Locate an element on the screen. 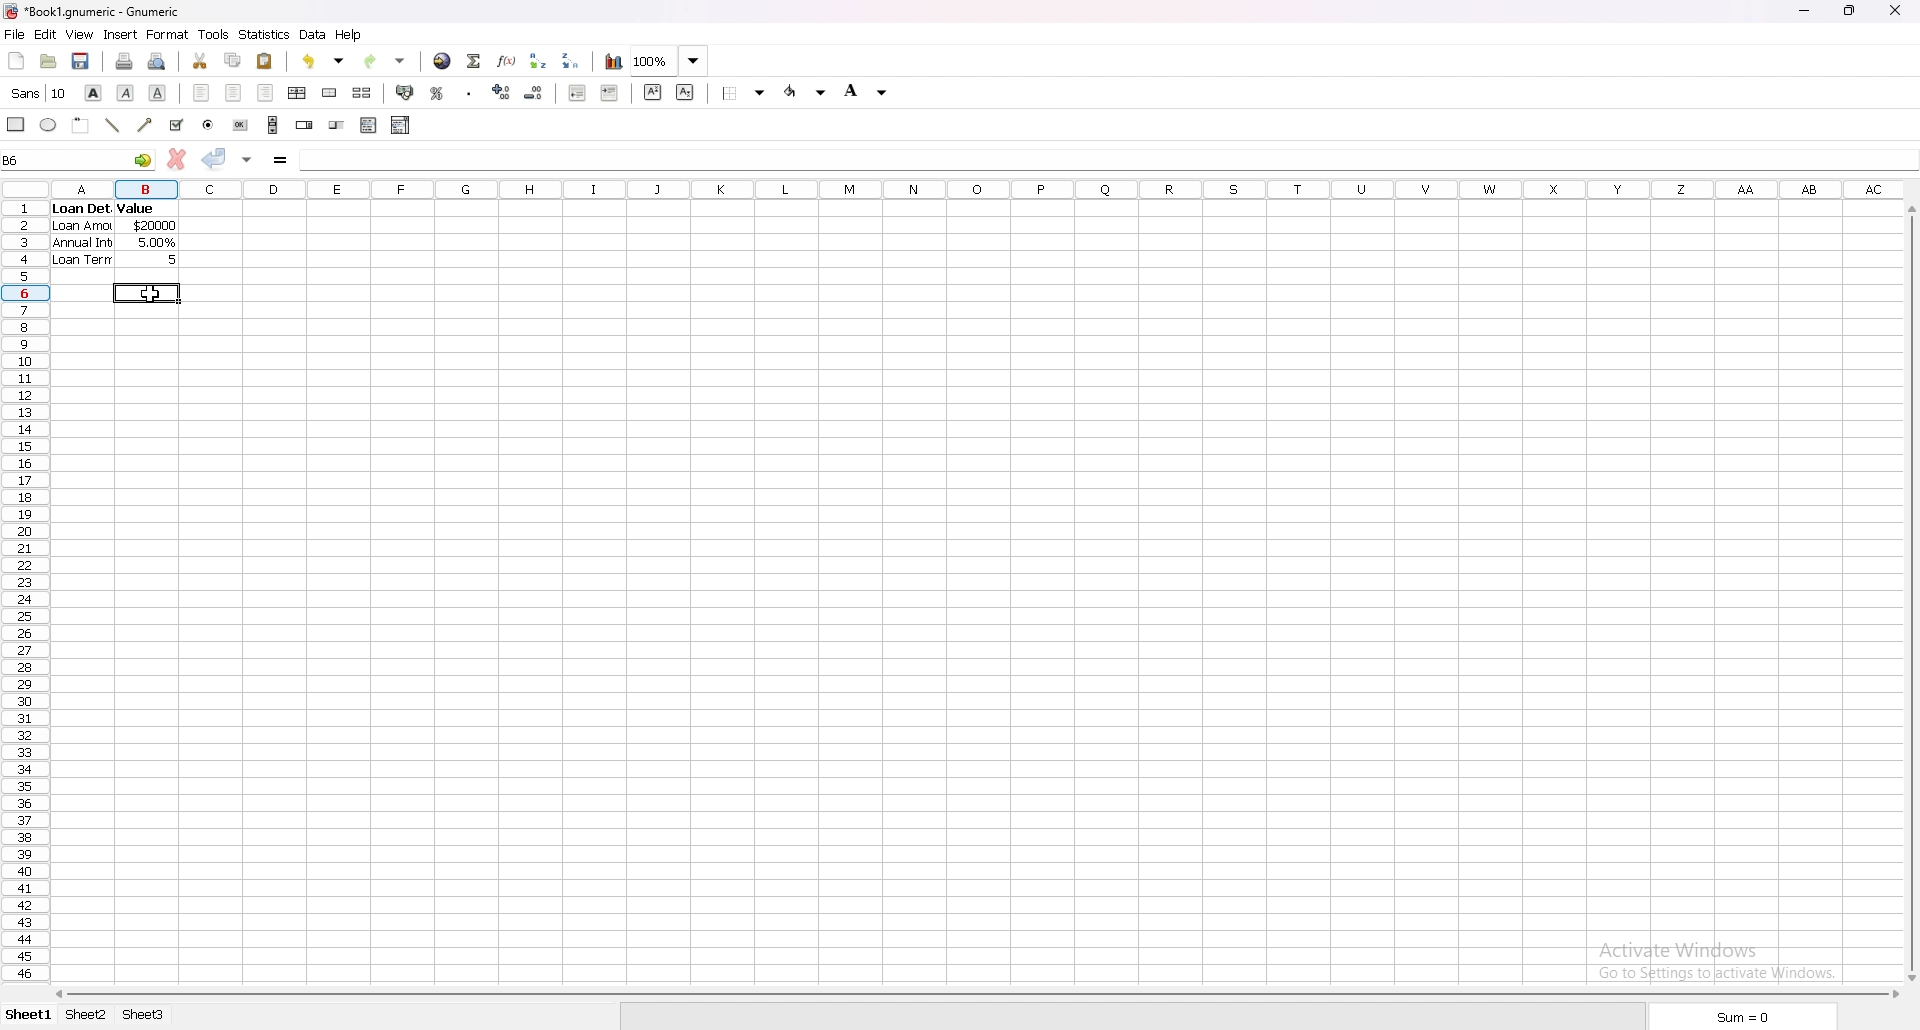  copy is located at coordinates (232, 61).